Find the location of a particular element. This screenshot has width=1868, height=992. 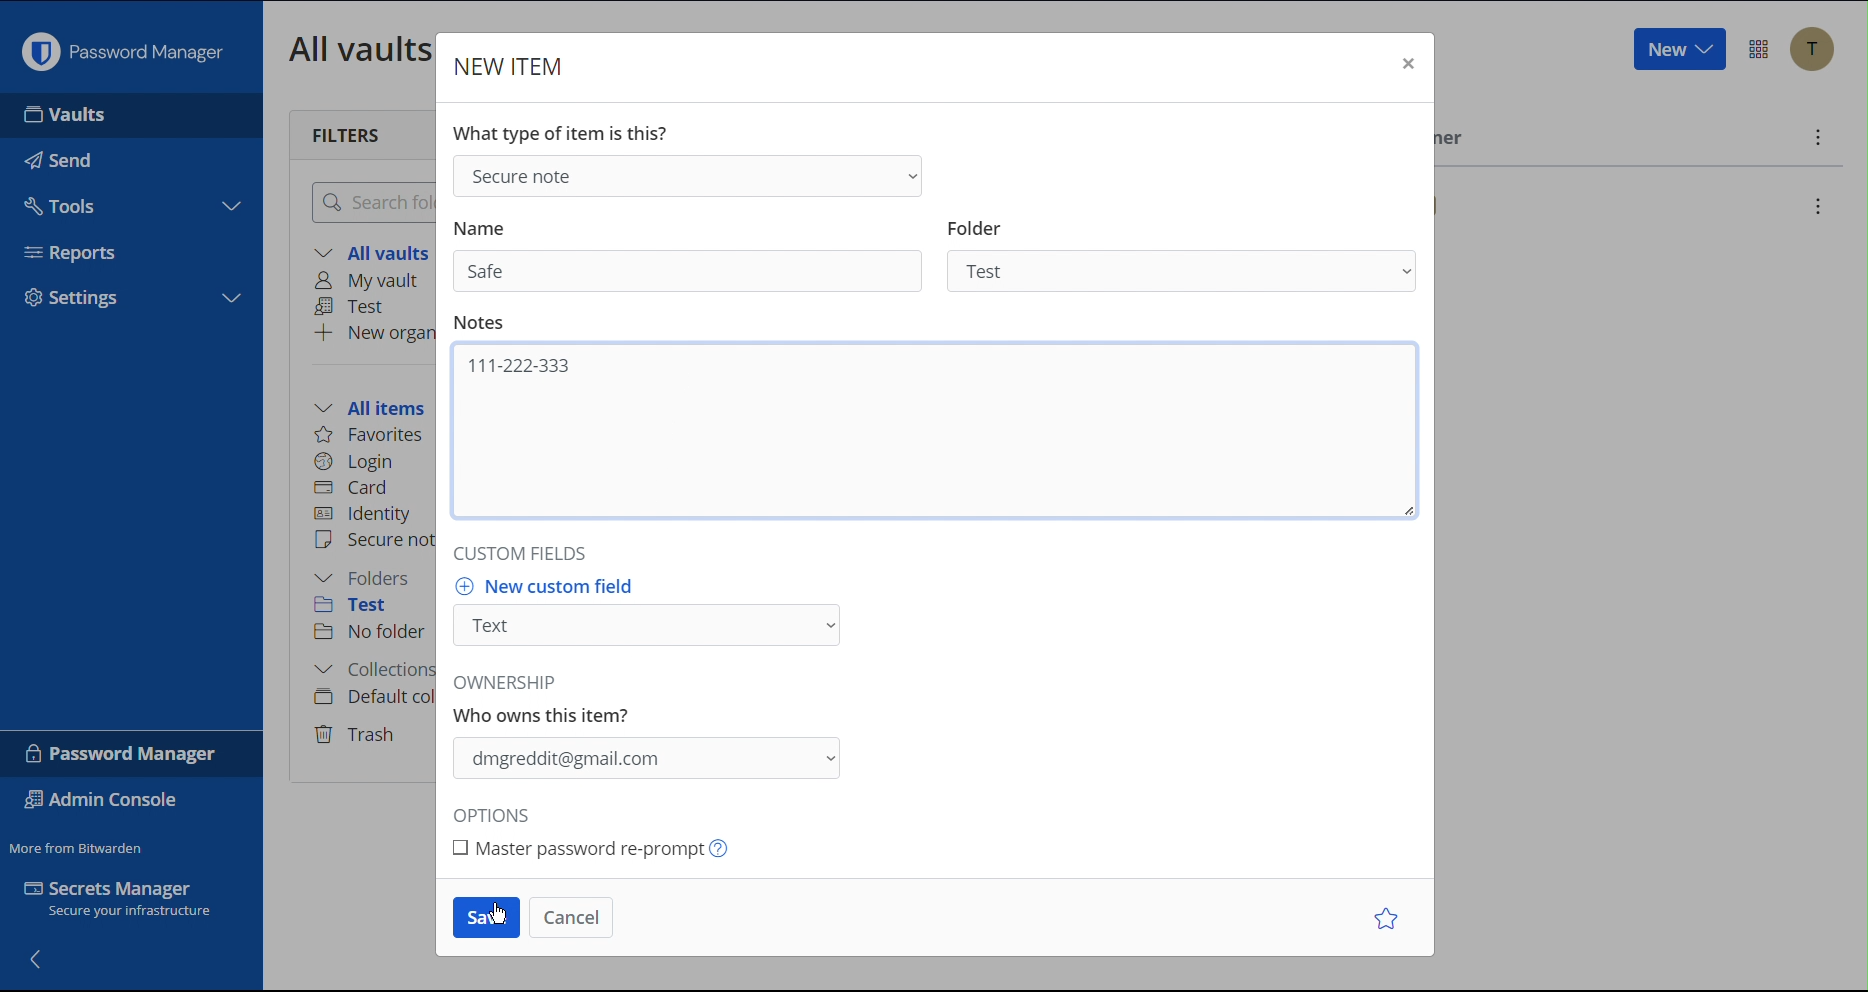

Master password re-prompt is located at coordinates (616, 849).